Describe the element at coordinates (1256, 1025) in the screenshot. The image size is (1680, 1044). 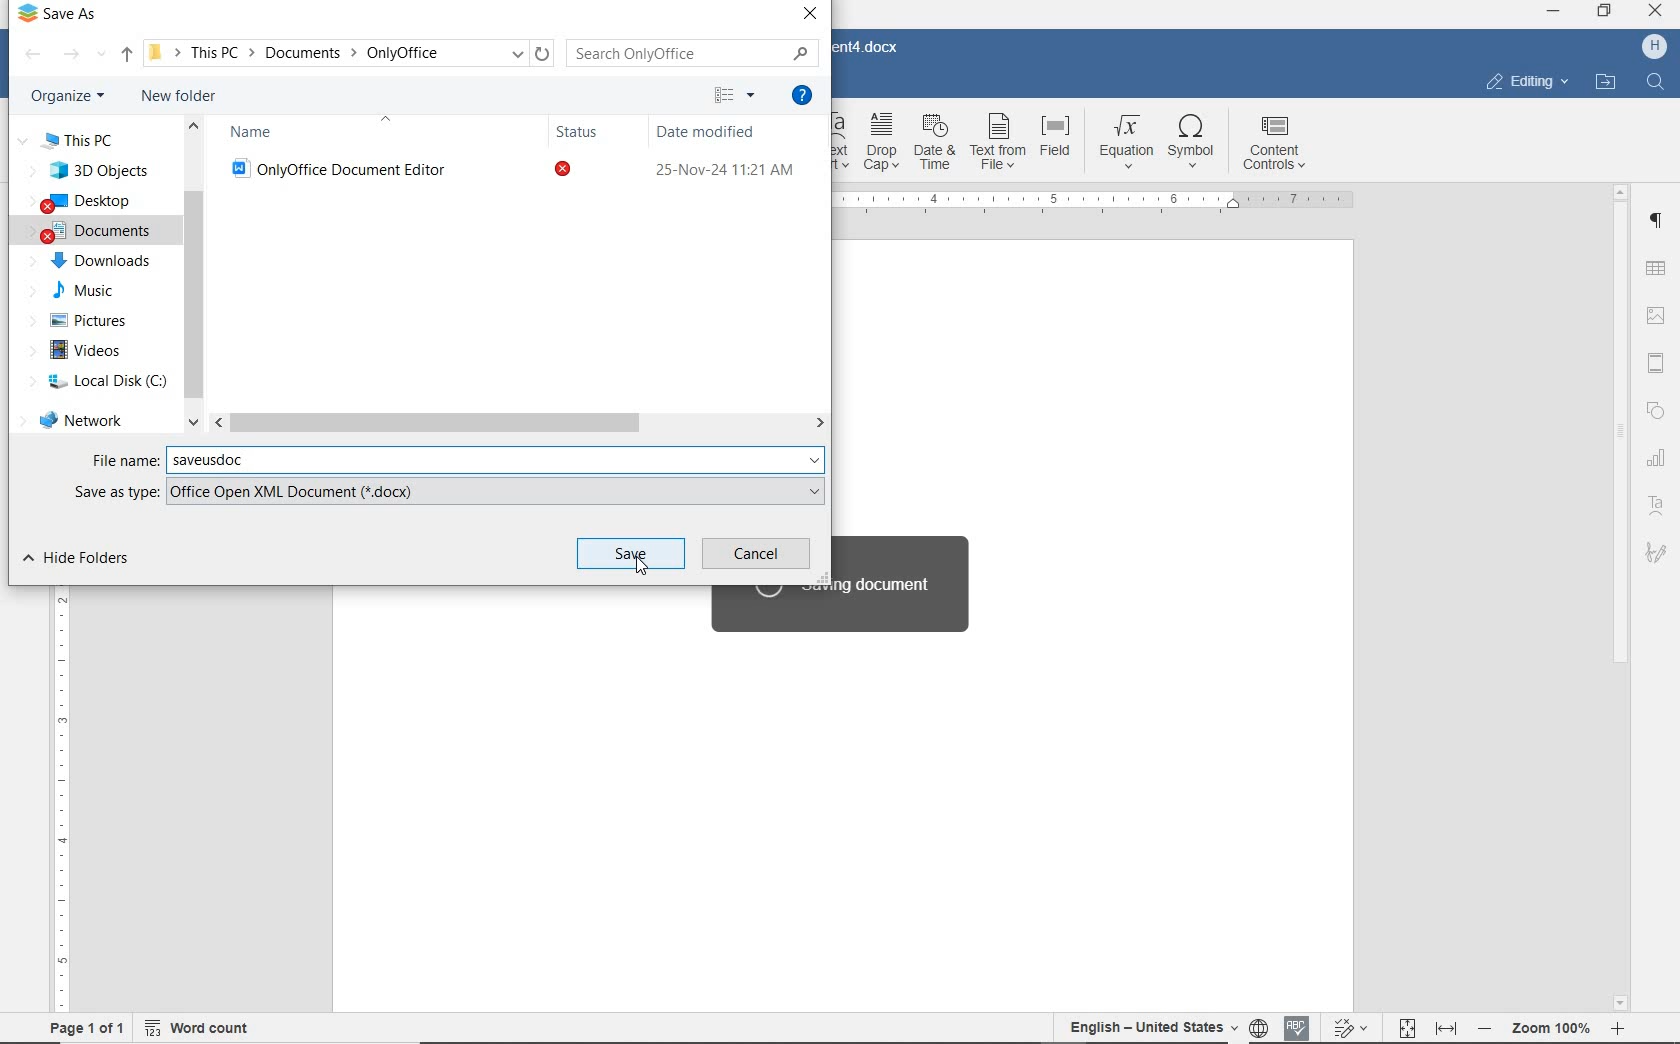
I see `Set document language` at that location.